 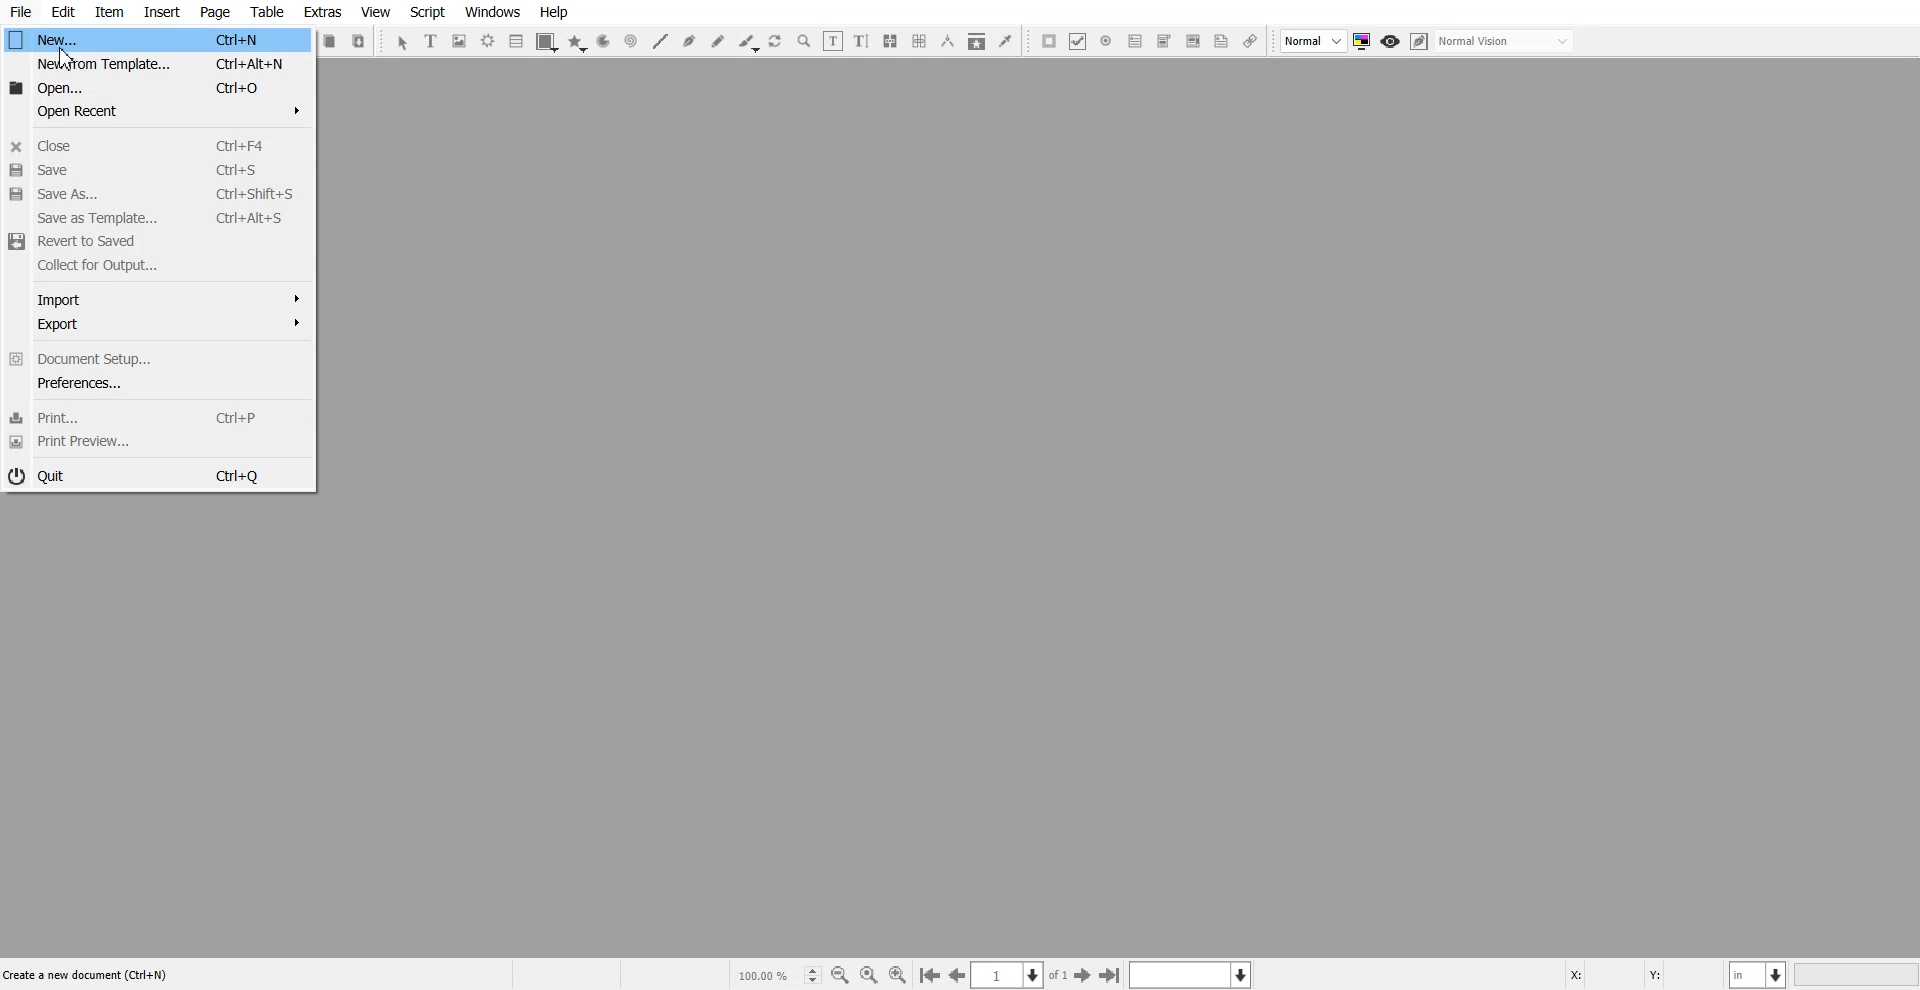 What do you see at coordinates (861, 41) in the screenshot?
I see `Edit Text` at bounding box center [861, 41].